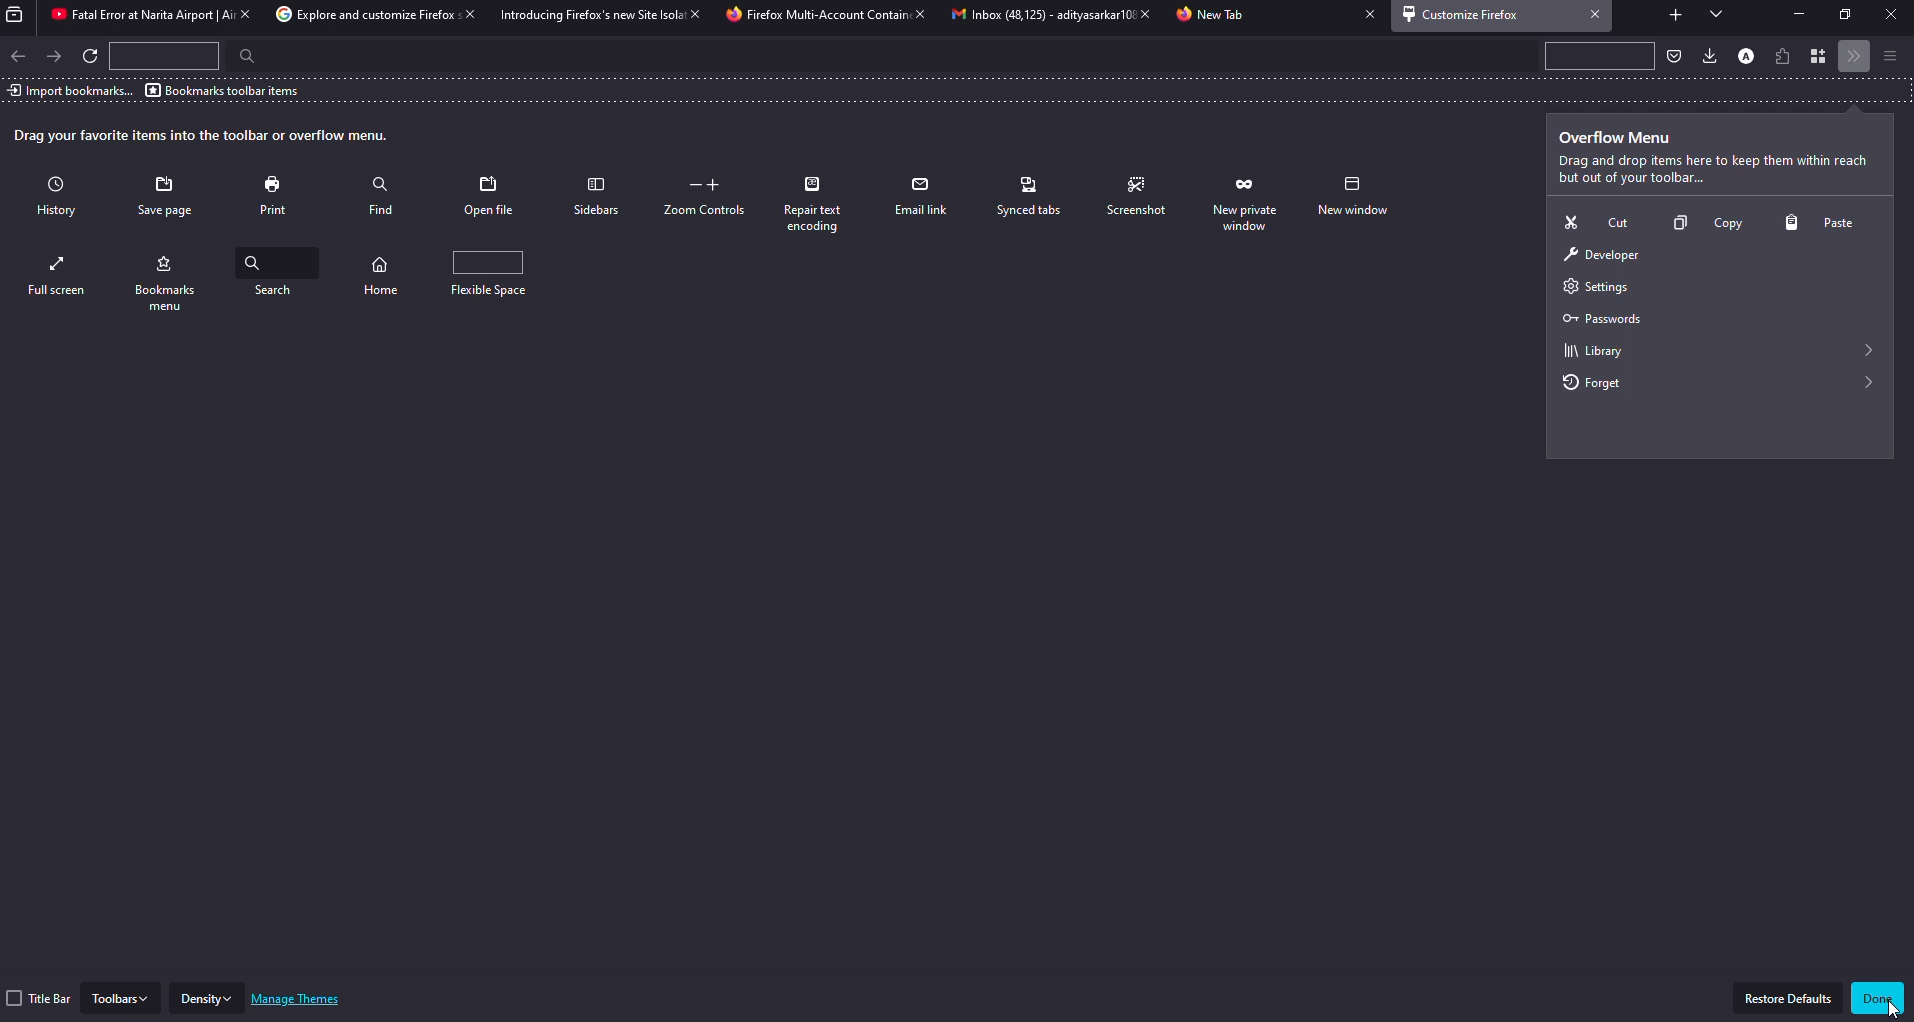 Image resolution: width=1914 pixels, height=1022 pixels. What do you see at coordinates (1745, 54) in the screenshot?
I see `profile` at bounding box center [1745, 54].